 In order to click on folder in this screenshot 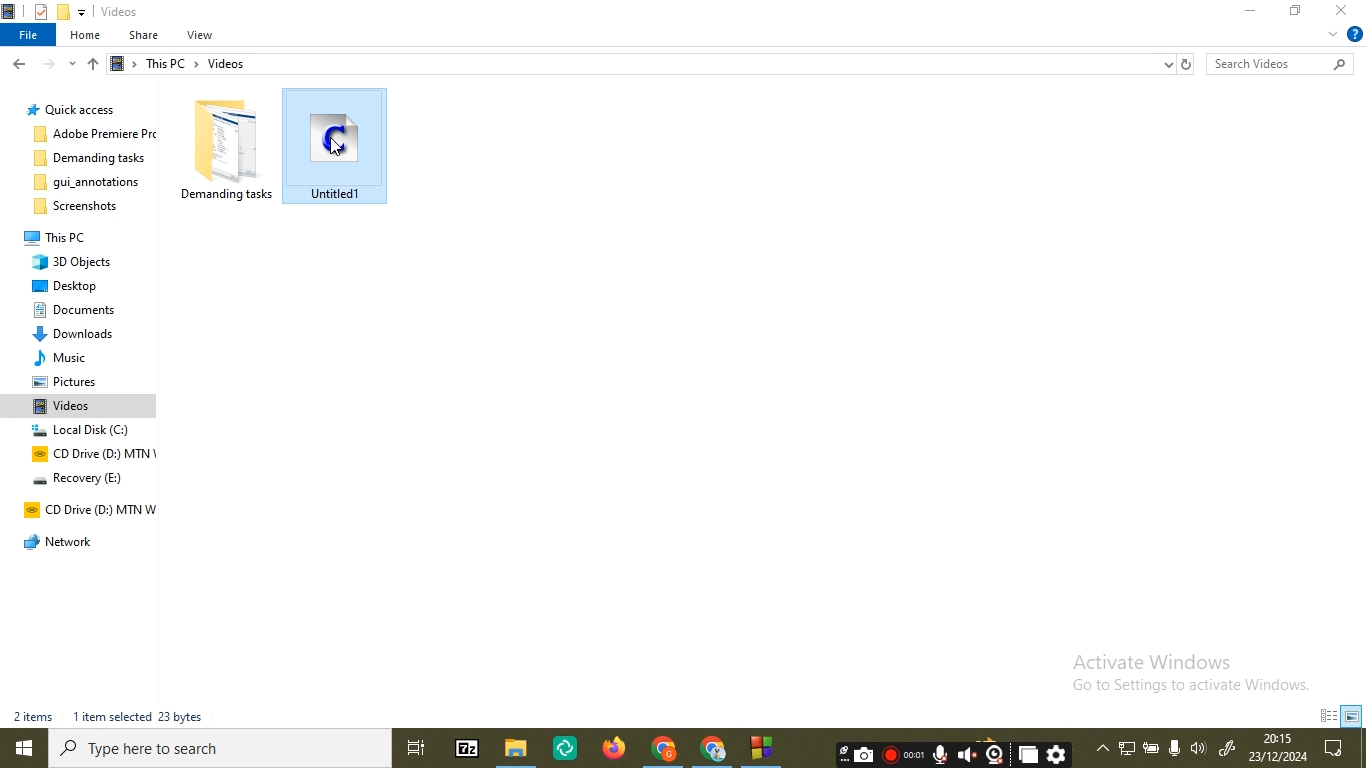, I will do `click(80, 456)`.